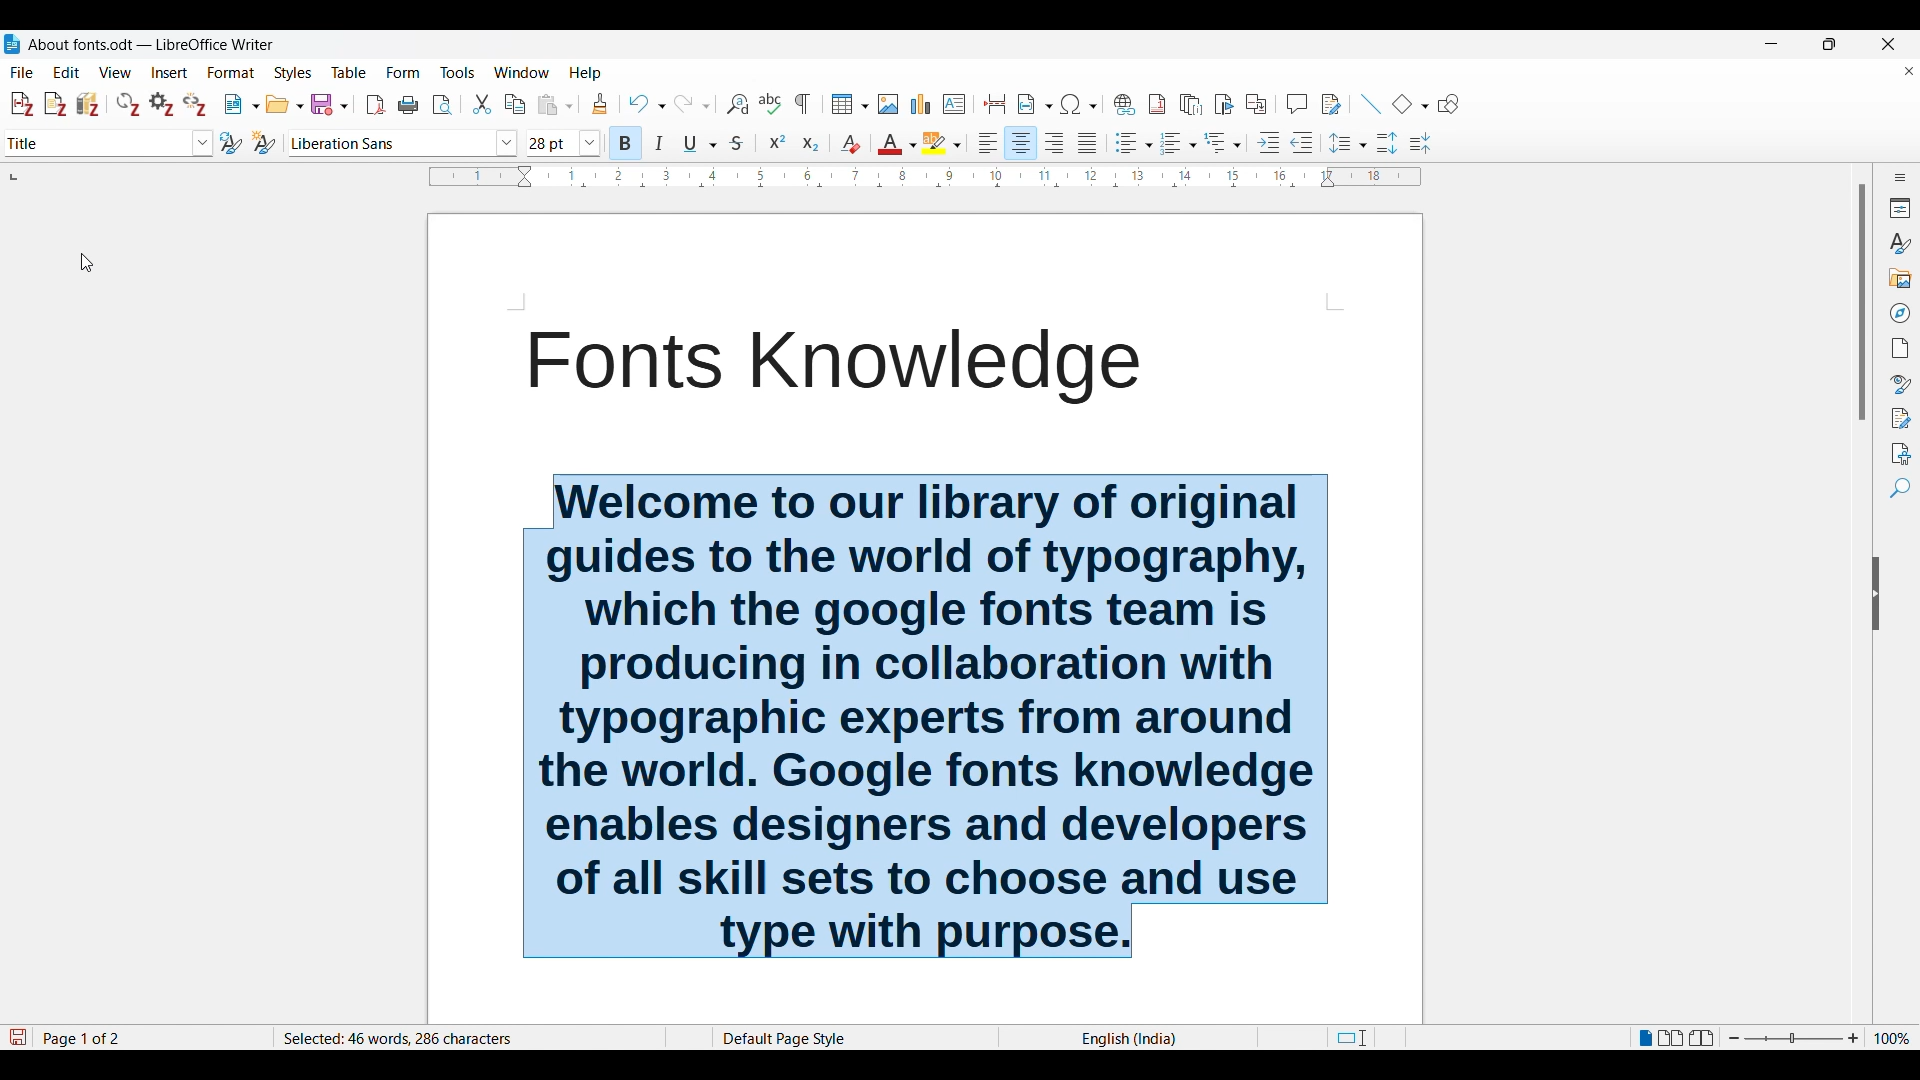 Image resolution: width=1920 pixels, height=1080 pixels. What do you see at coordinates (692, 104) in the screenshot?
I see `Redo` at bounding box center [692, 104].